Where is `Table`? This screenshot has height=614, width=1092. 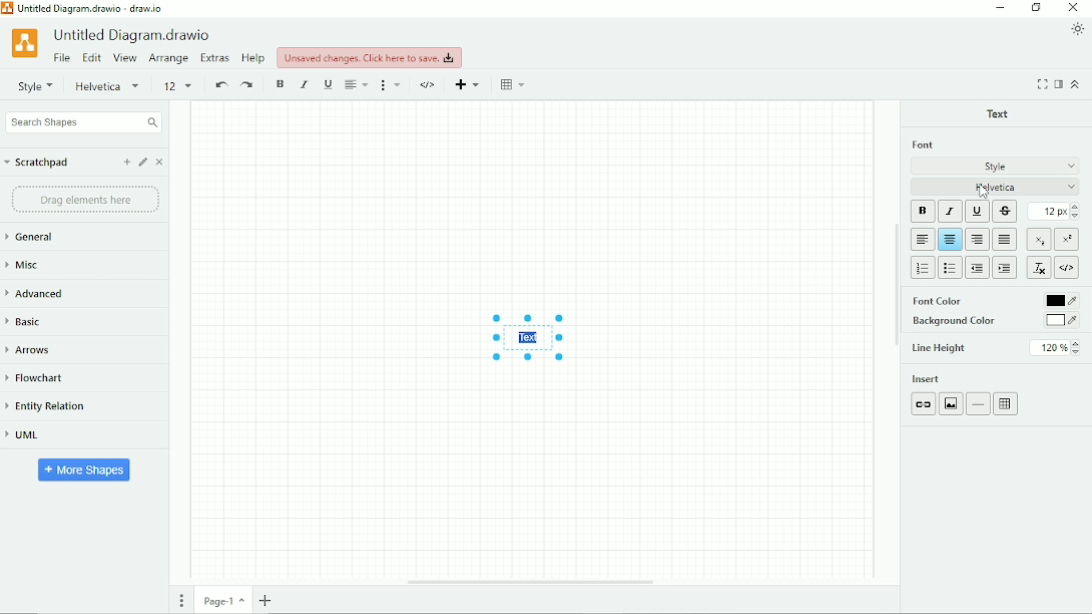
Table is located at coordinates (1007, 403).